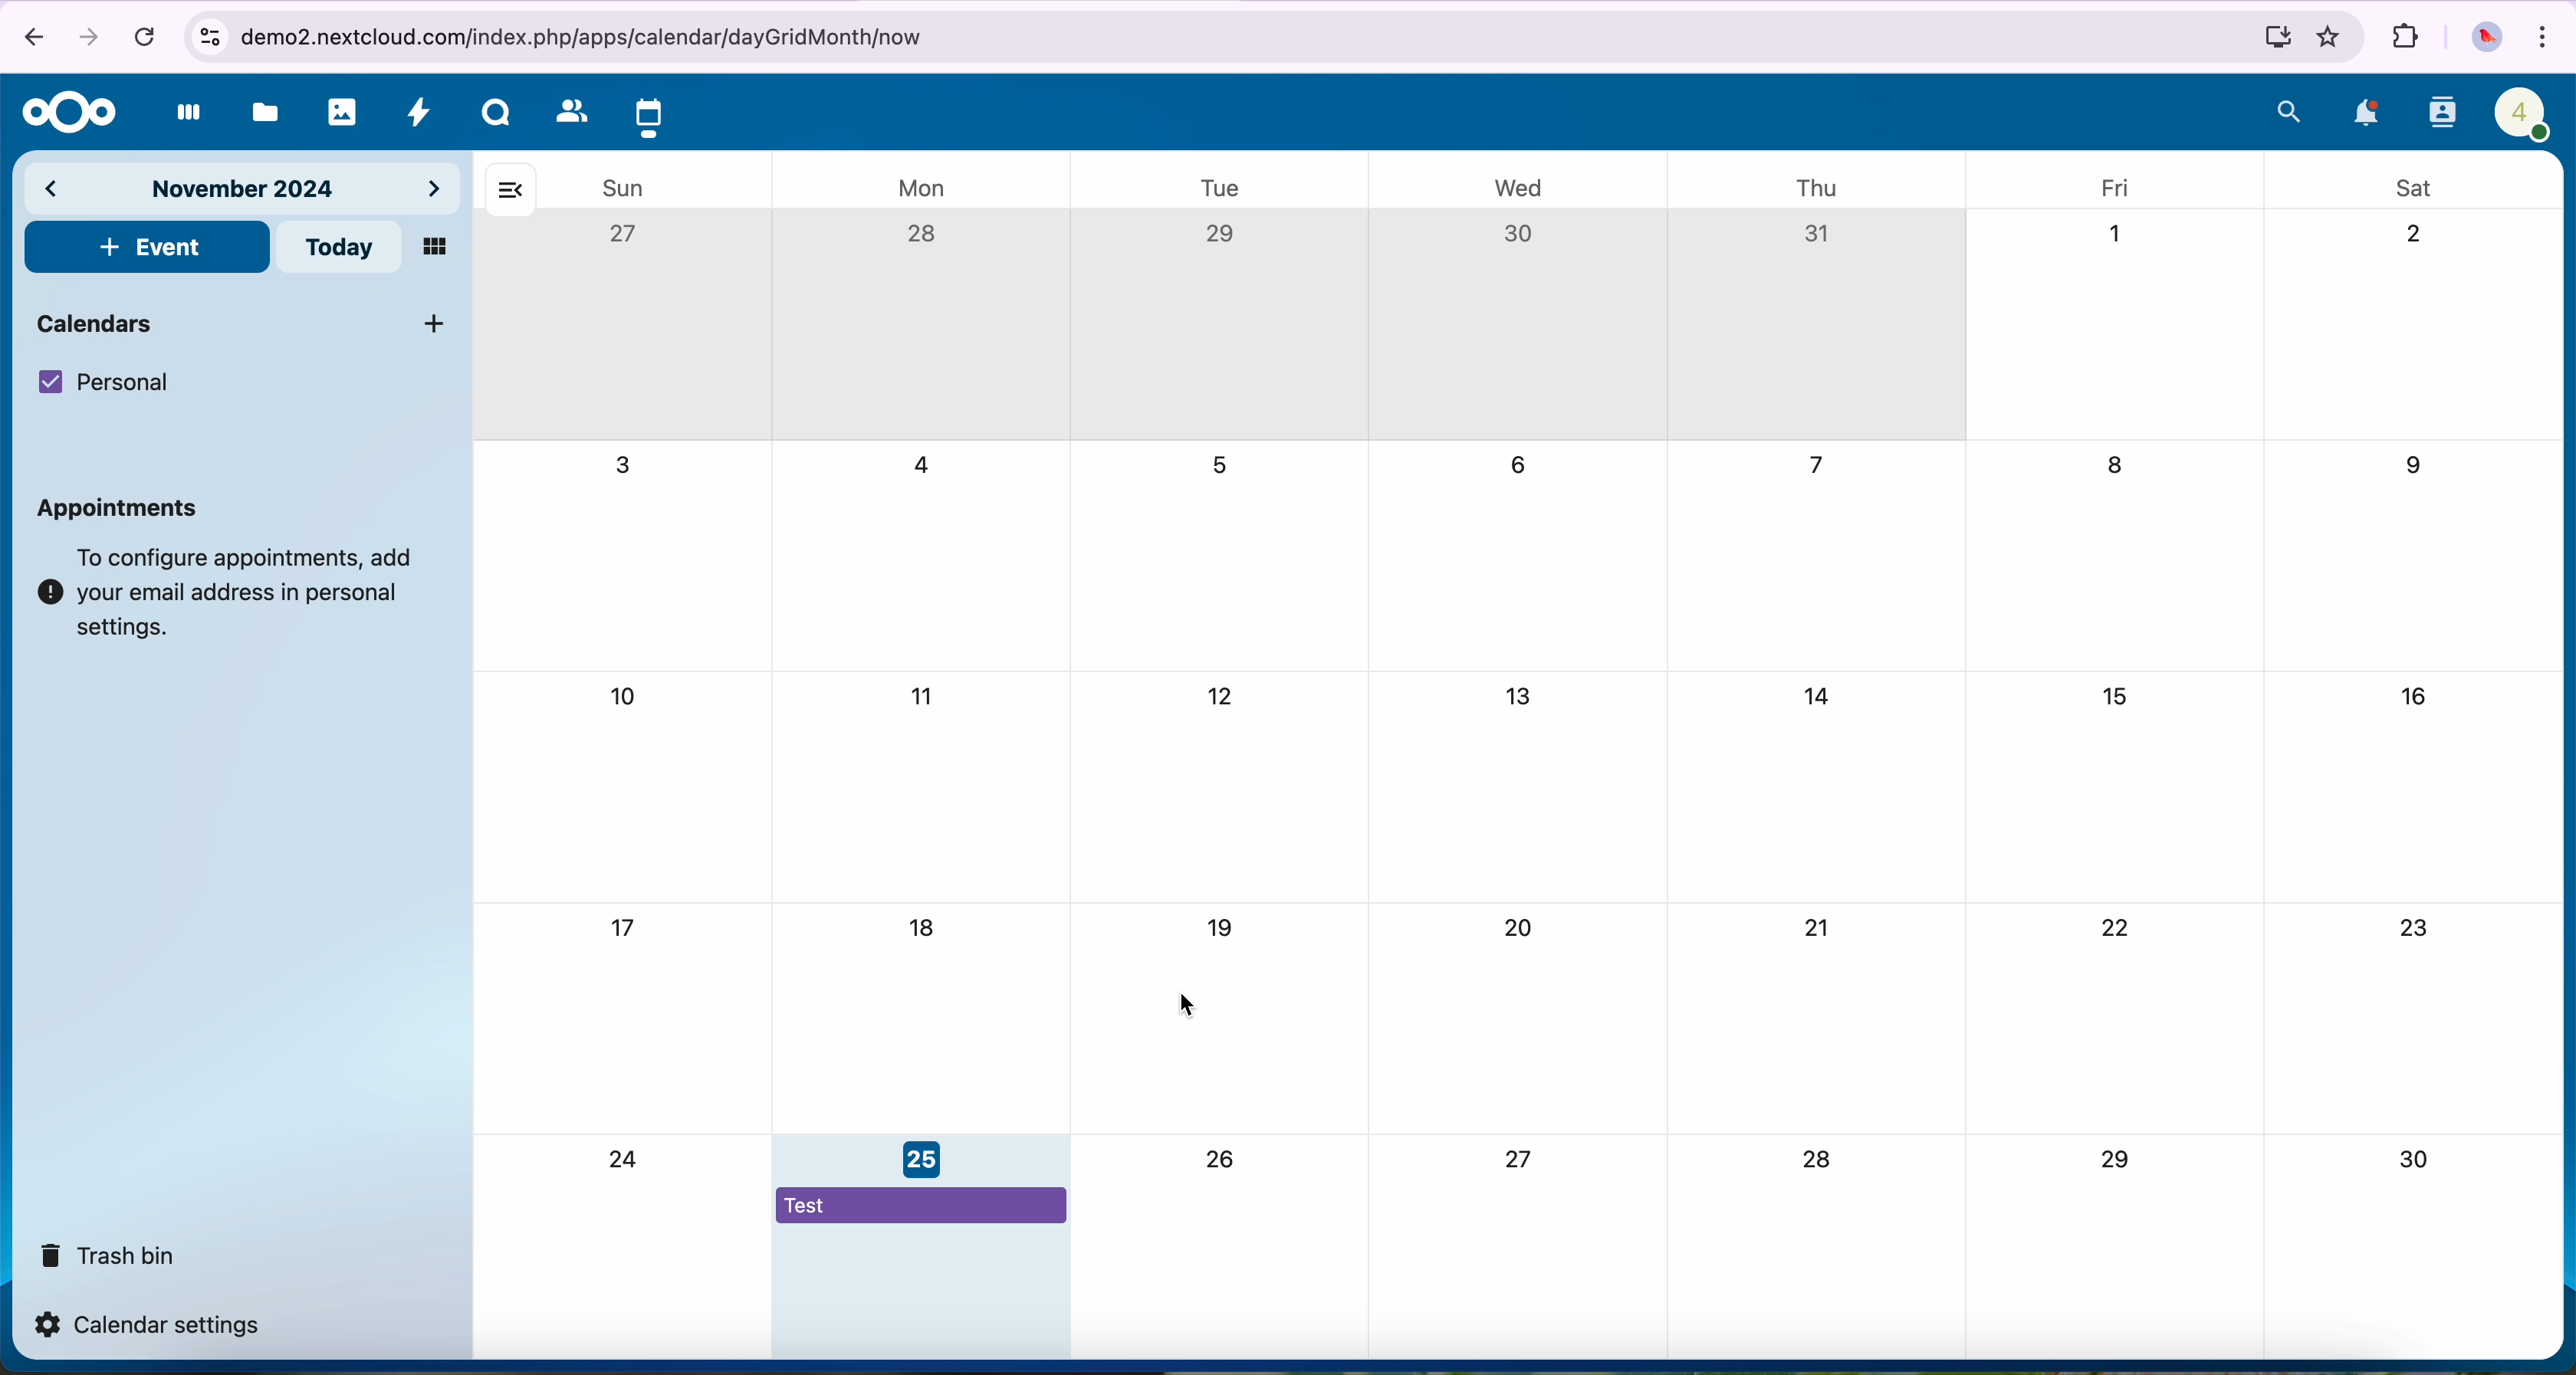  What do you see at coordinates (922, 1247) in the screenshot?
I see `event assigned on November 25` at bounding box center [922, 1247].